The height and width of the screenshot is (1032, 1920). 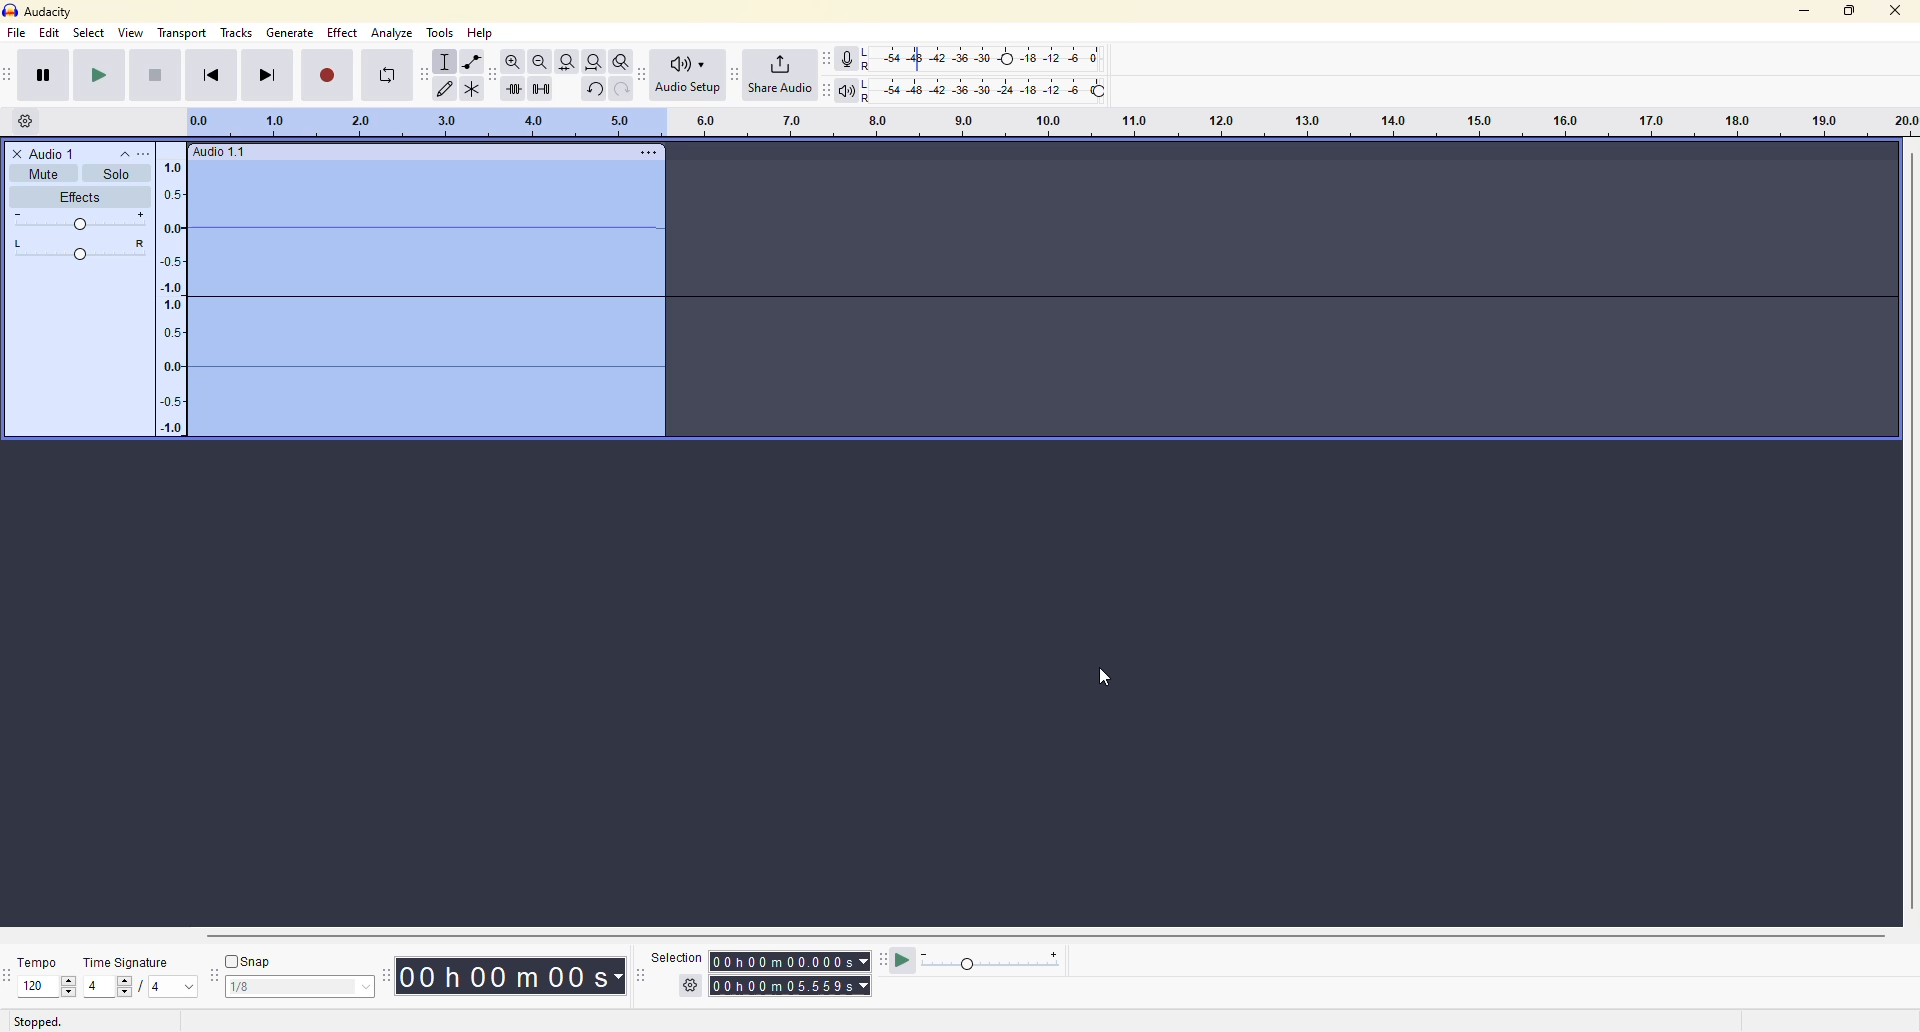 I want to click on pause, so click(x=43, y=74).